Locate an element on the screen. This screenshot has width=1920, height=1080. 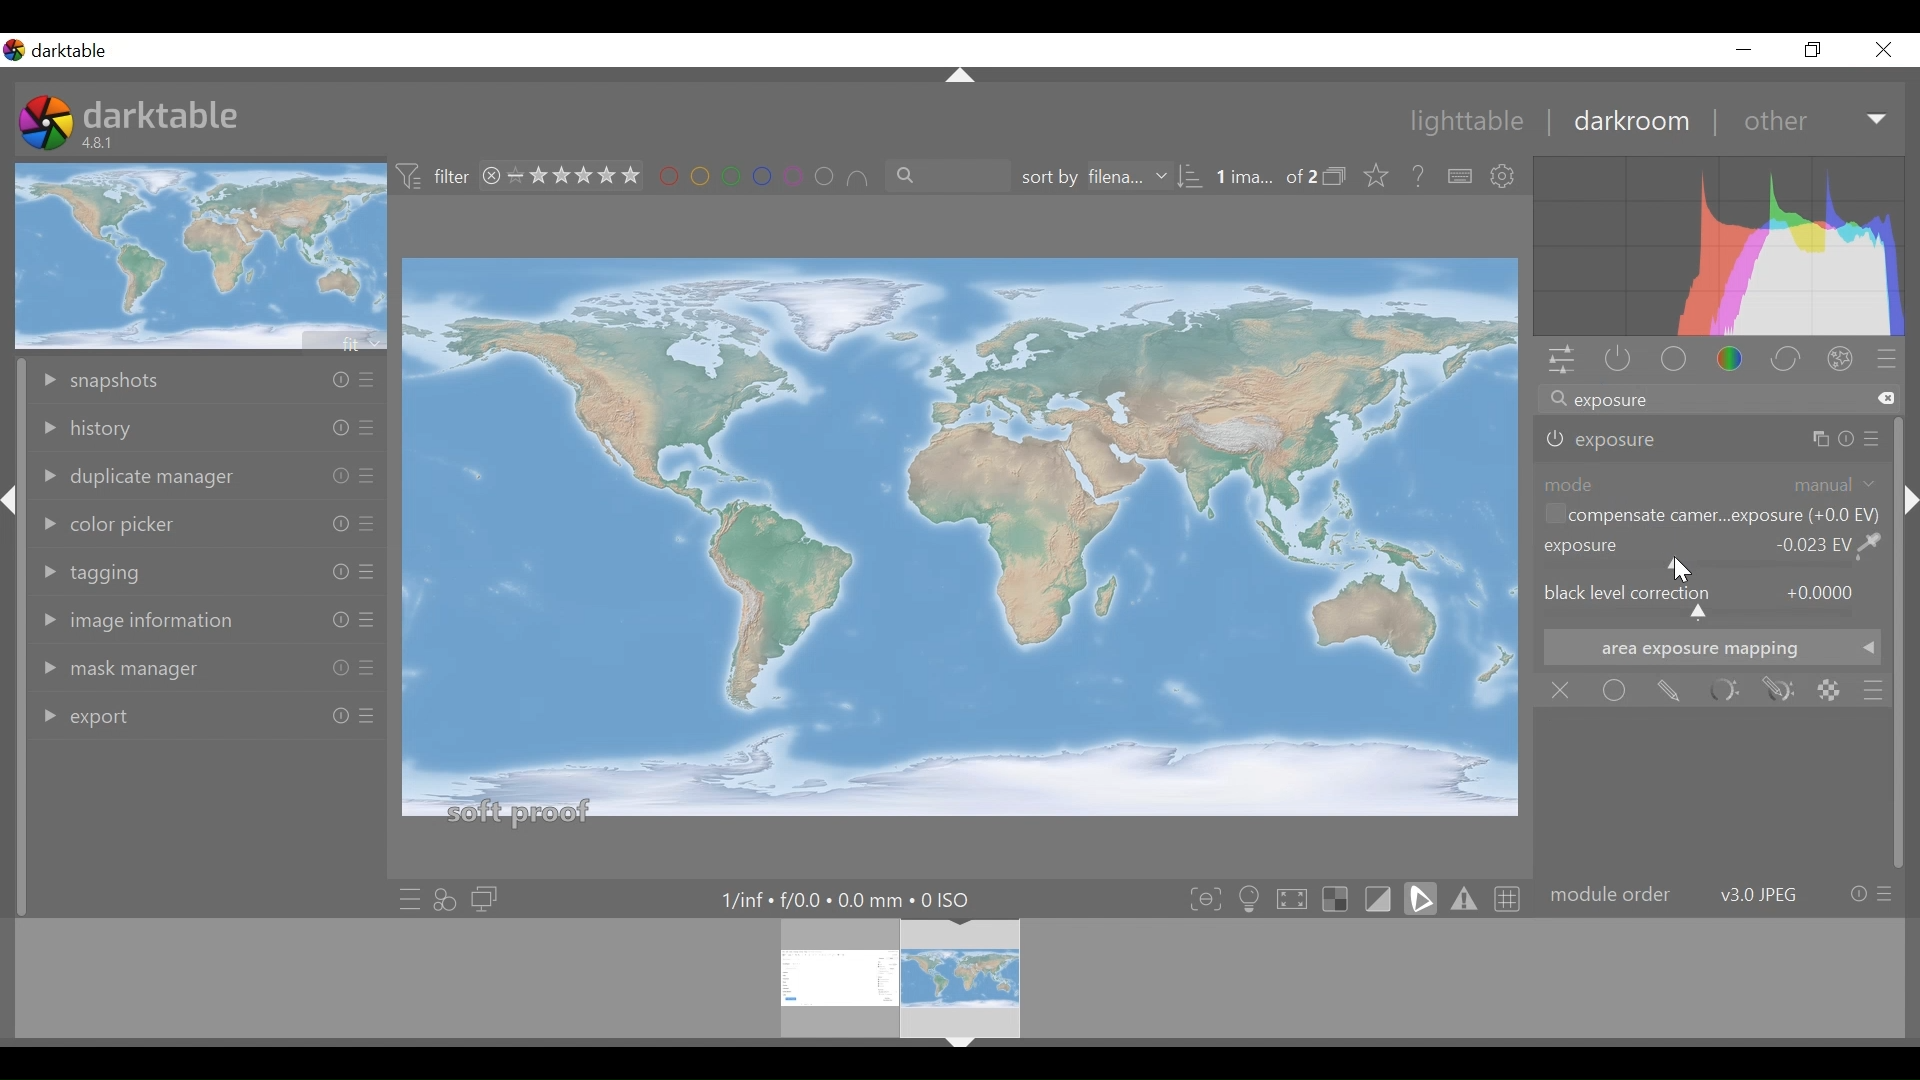
 is located at coordinates (366, 622).